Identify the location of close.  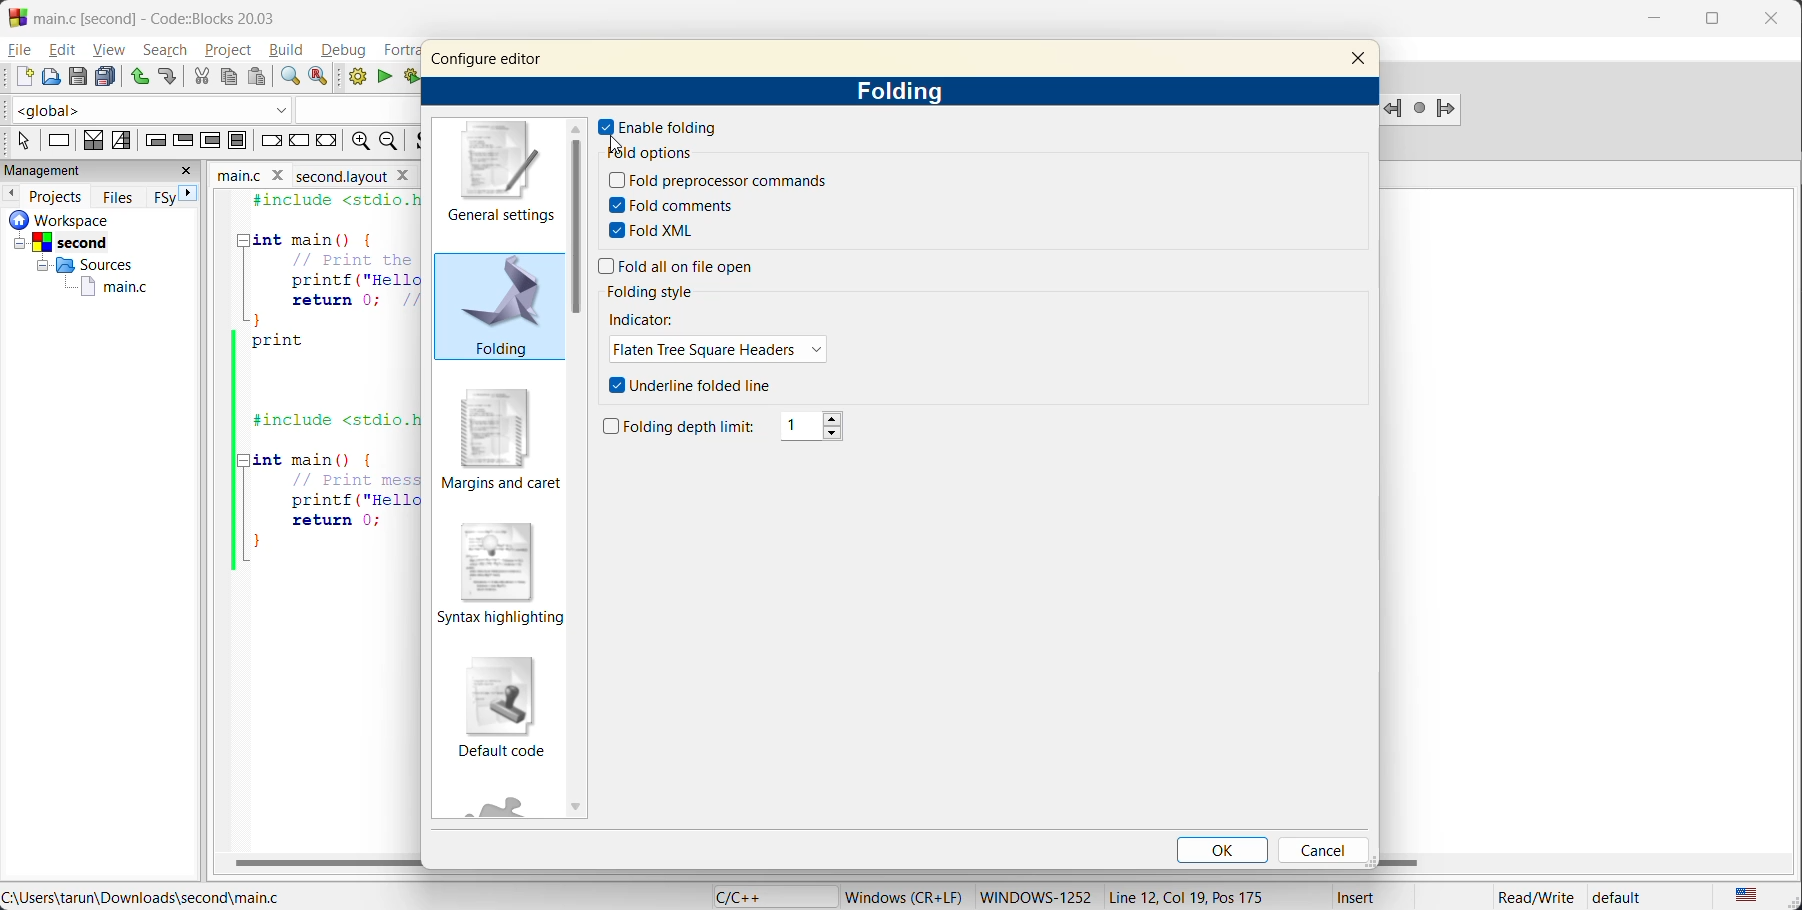
(190, 172).